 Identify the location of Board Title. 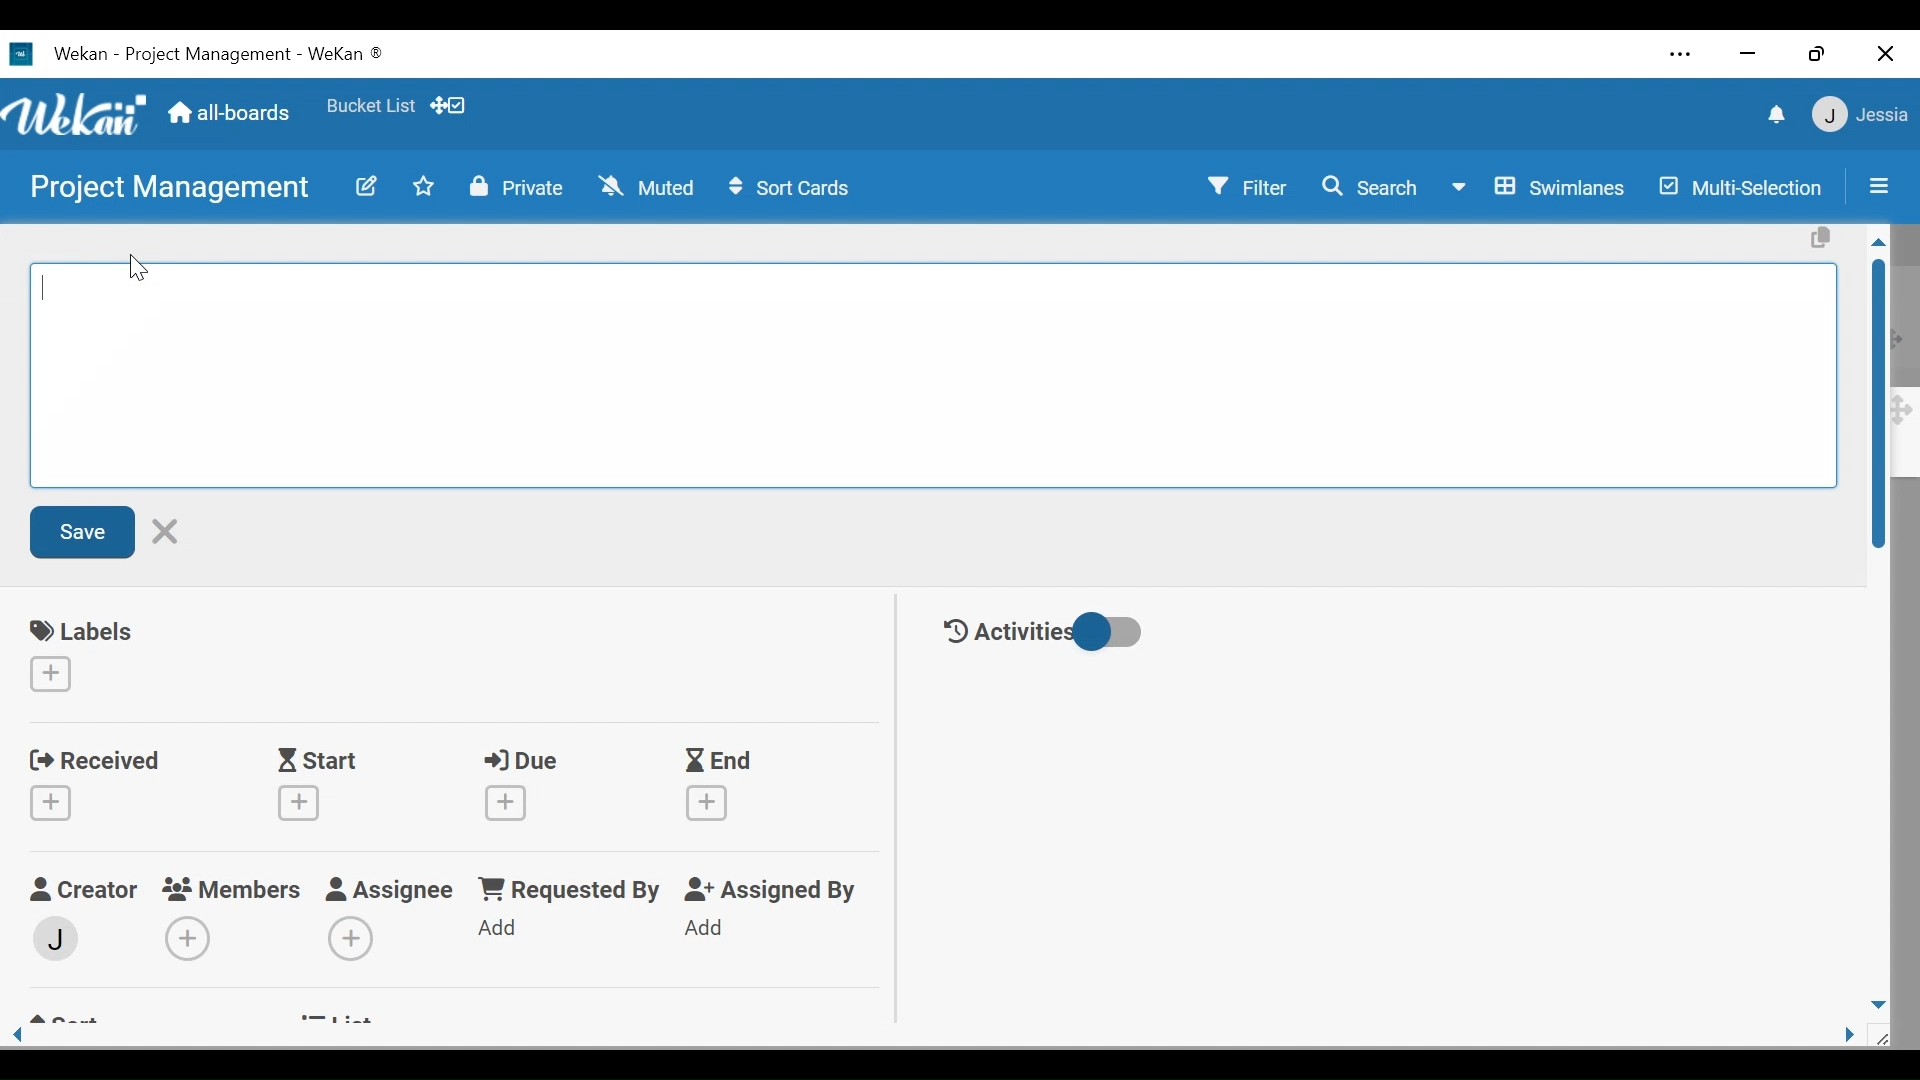
(170, 191).